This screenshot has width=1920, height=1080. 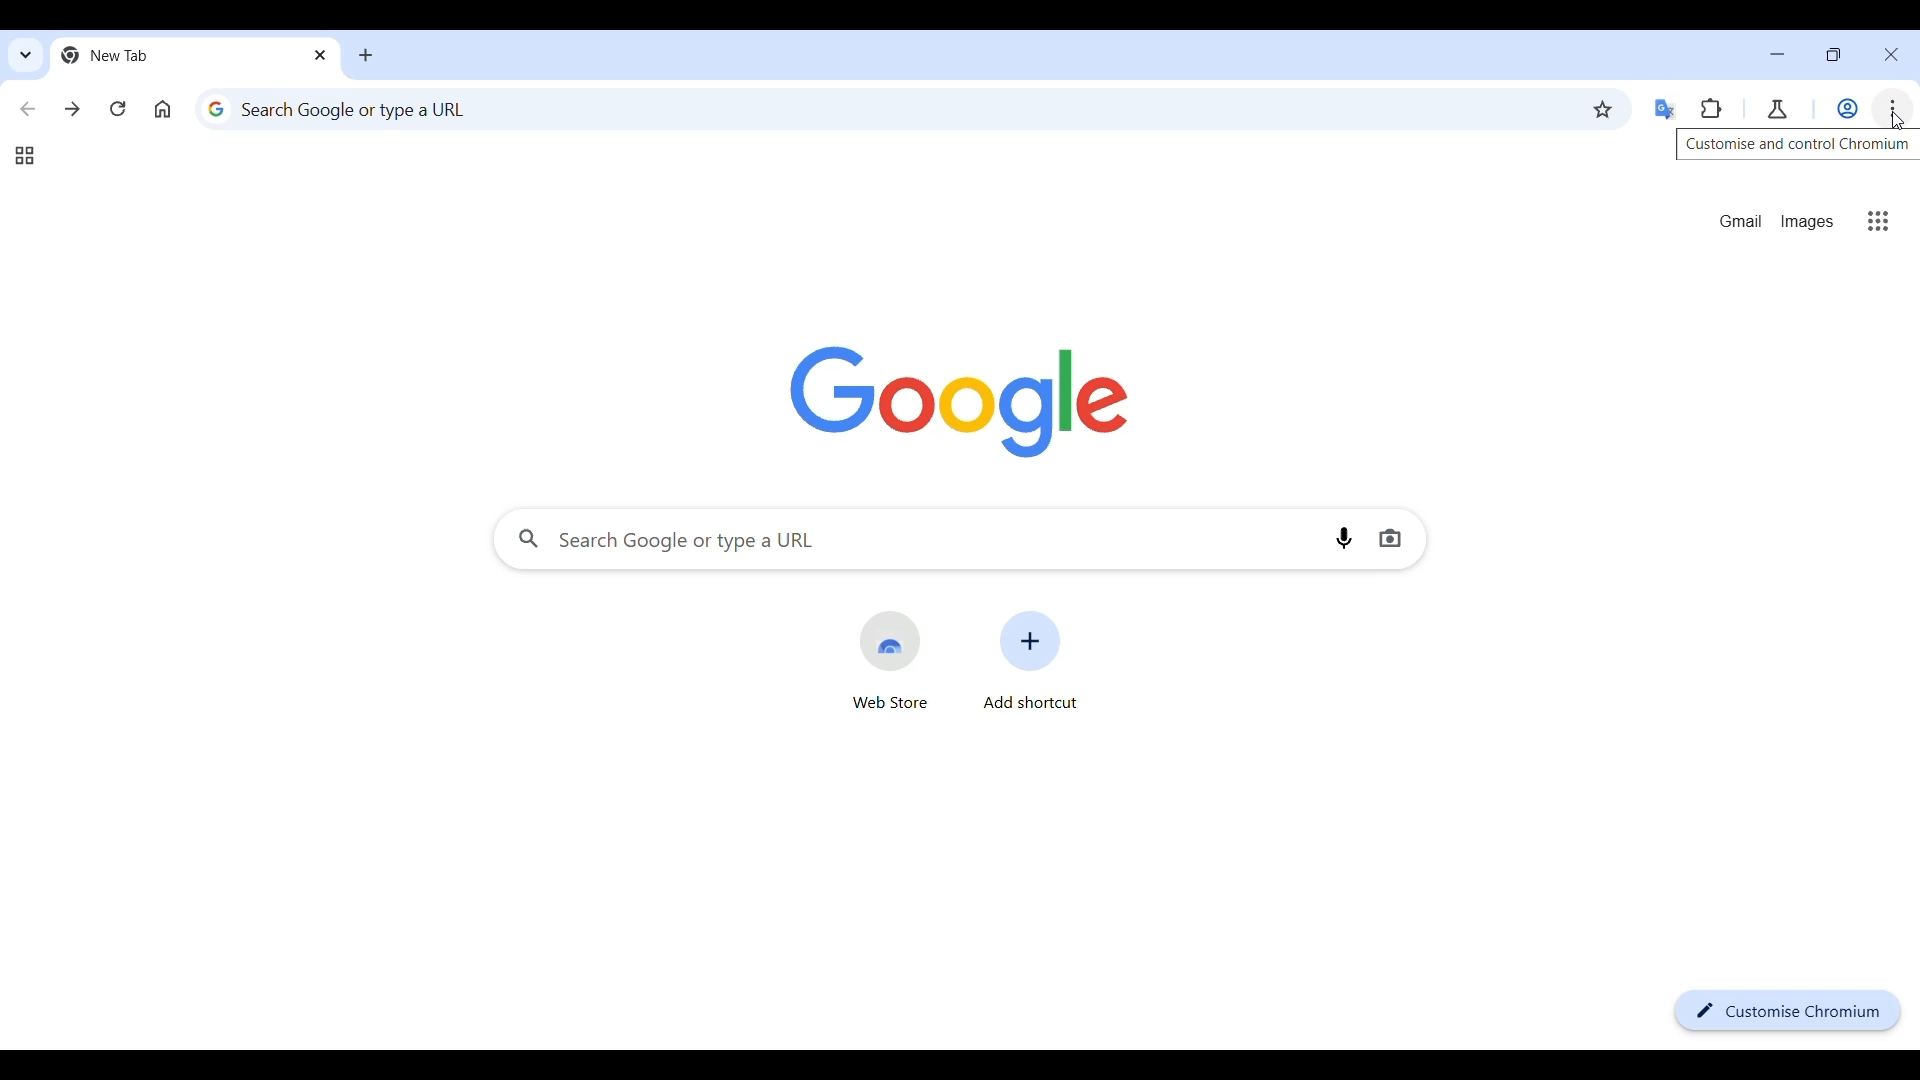 What do you see at coordinates (1788, 1011) in the screenshot?
I see `Customize Chromium ` at bounding box center [1788, 1011].